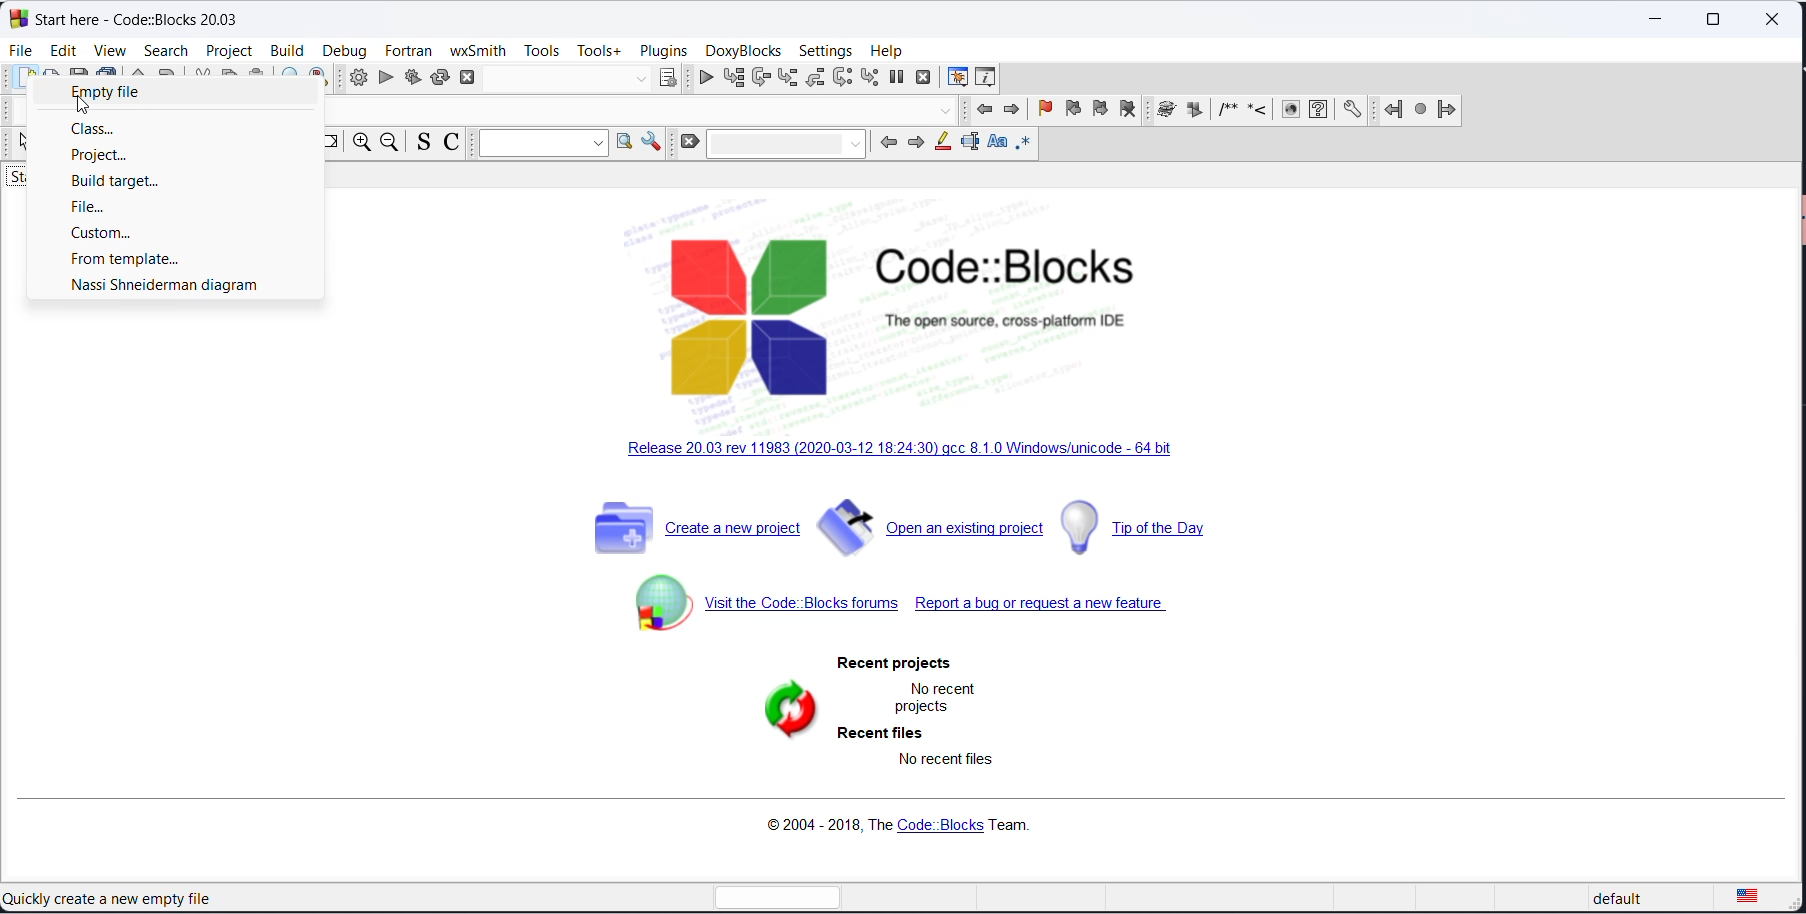 The image size is (1806, 914). What do you see at coordinates (354, 80) in the screenshot?
I see `build` at bounding box center [354, 80].